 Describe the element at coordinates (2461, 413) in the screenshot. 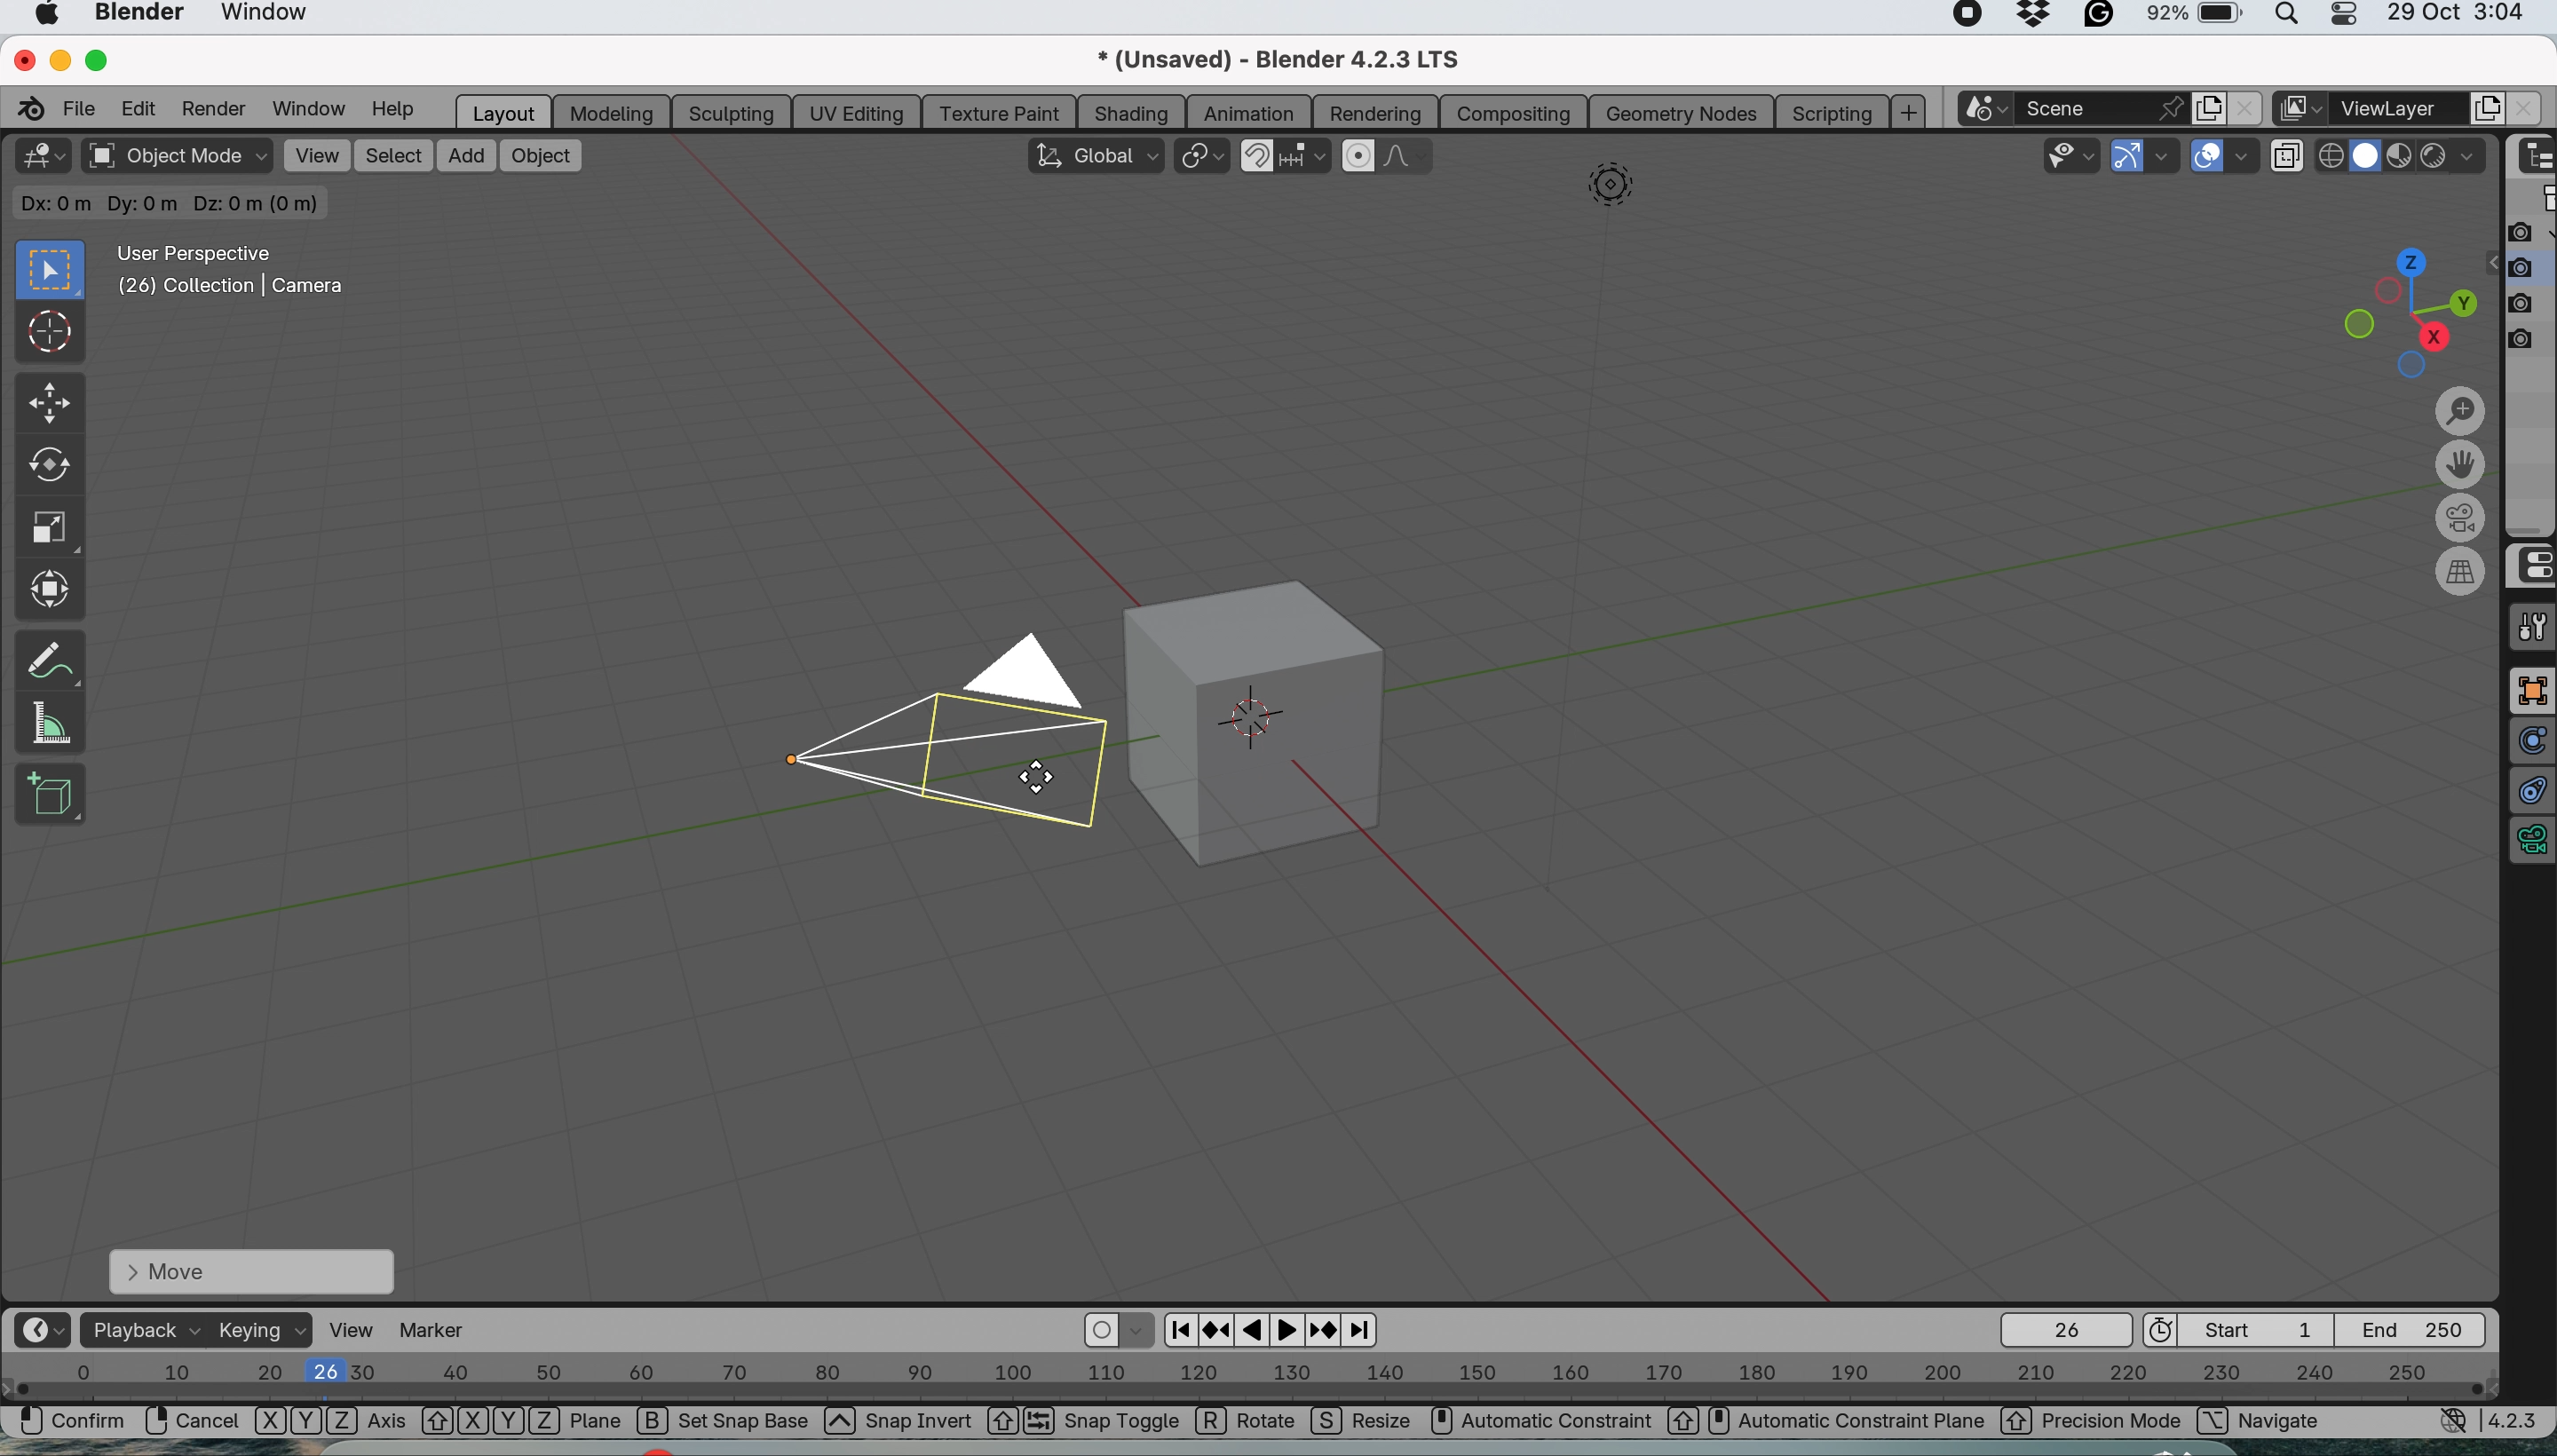

I see `zoom in-out` at that location.